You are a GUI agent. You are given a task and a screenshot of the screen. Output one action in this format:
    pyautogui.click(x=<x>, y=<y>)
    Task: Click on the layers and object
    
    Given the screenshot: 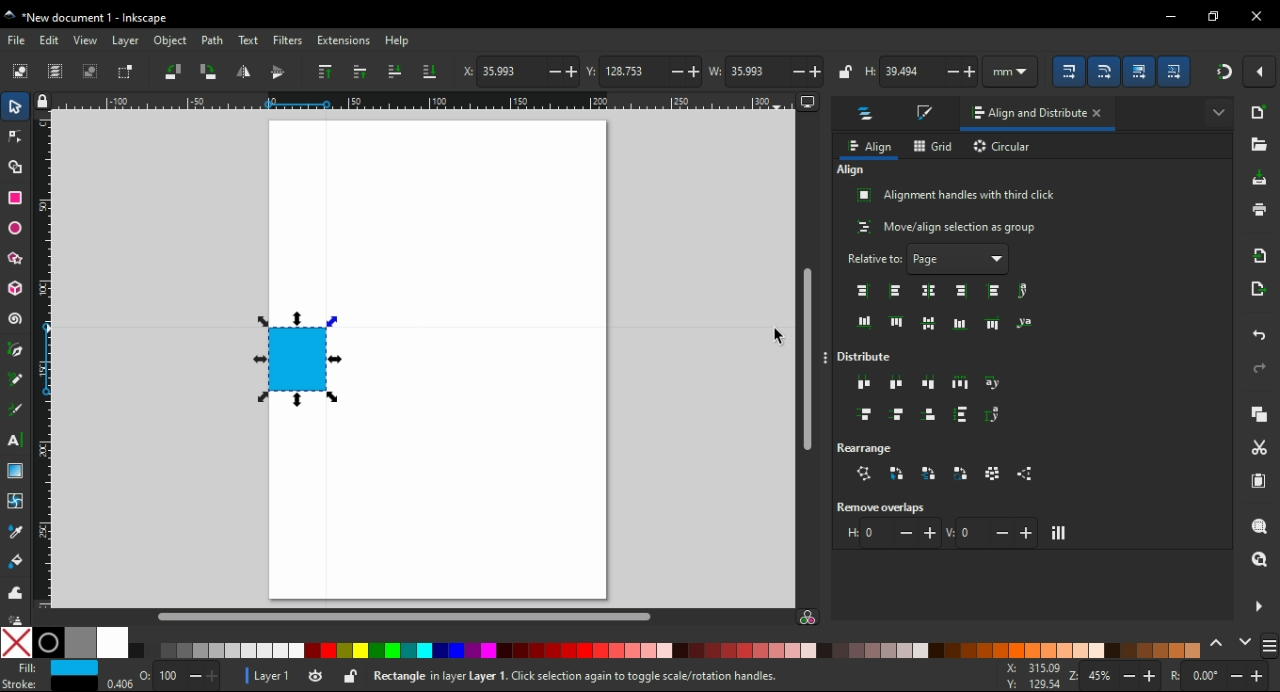 What is the action you would take?
    pyautogui.click(x=867, y=114)
    